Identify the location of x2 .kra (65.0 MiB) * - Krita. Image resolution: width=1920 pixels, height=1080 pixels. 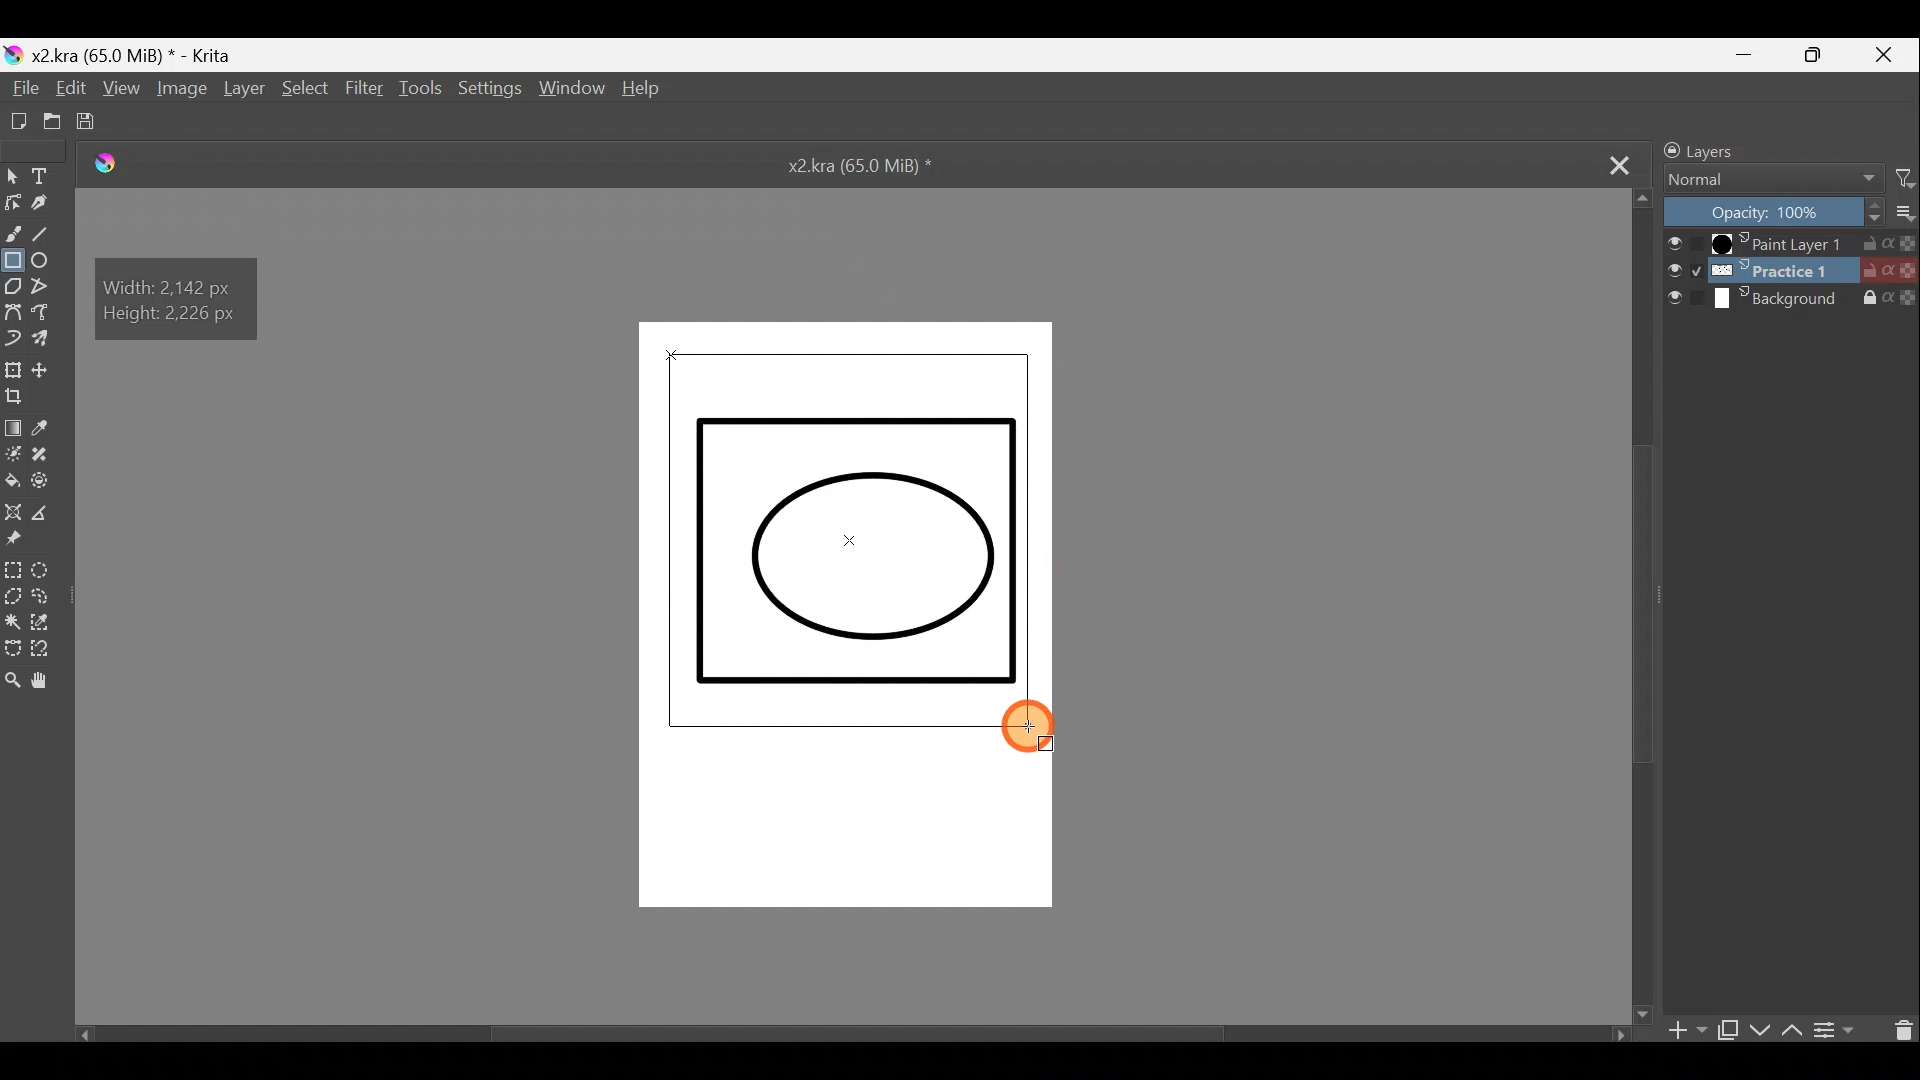
(148, 55).